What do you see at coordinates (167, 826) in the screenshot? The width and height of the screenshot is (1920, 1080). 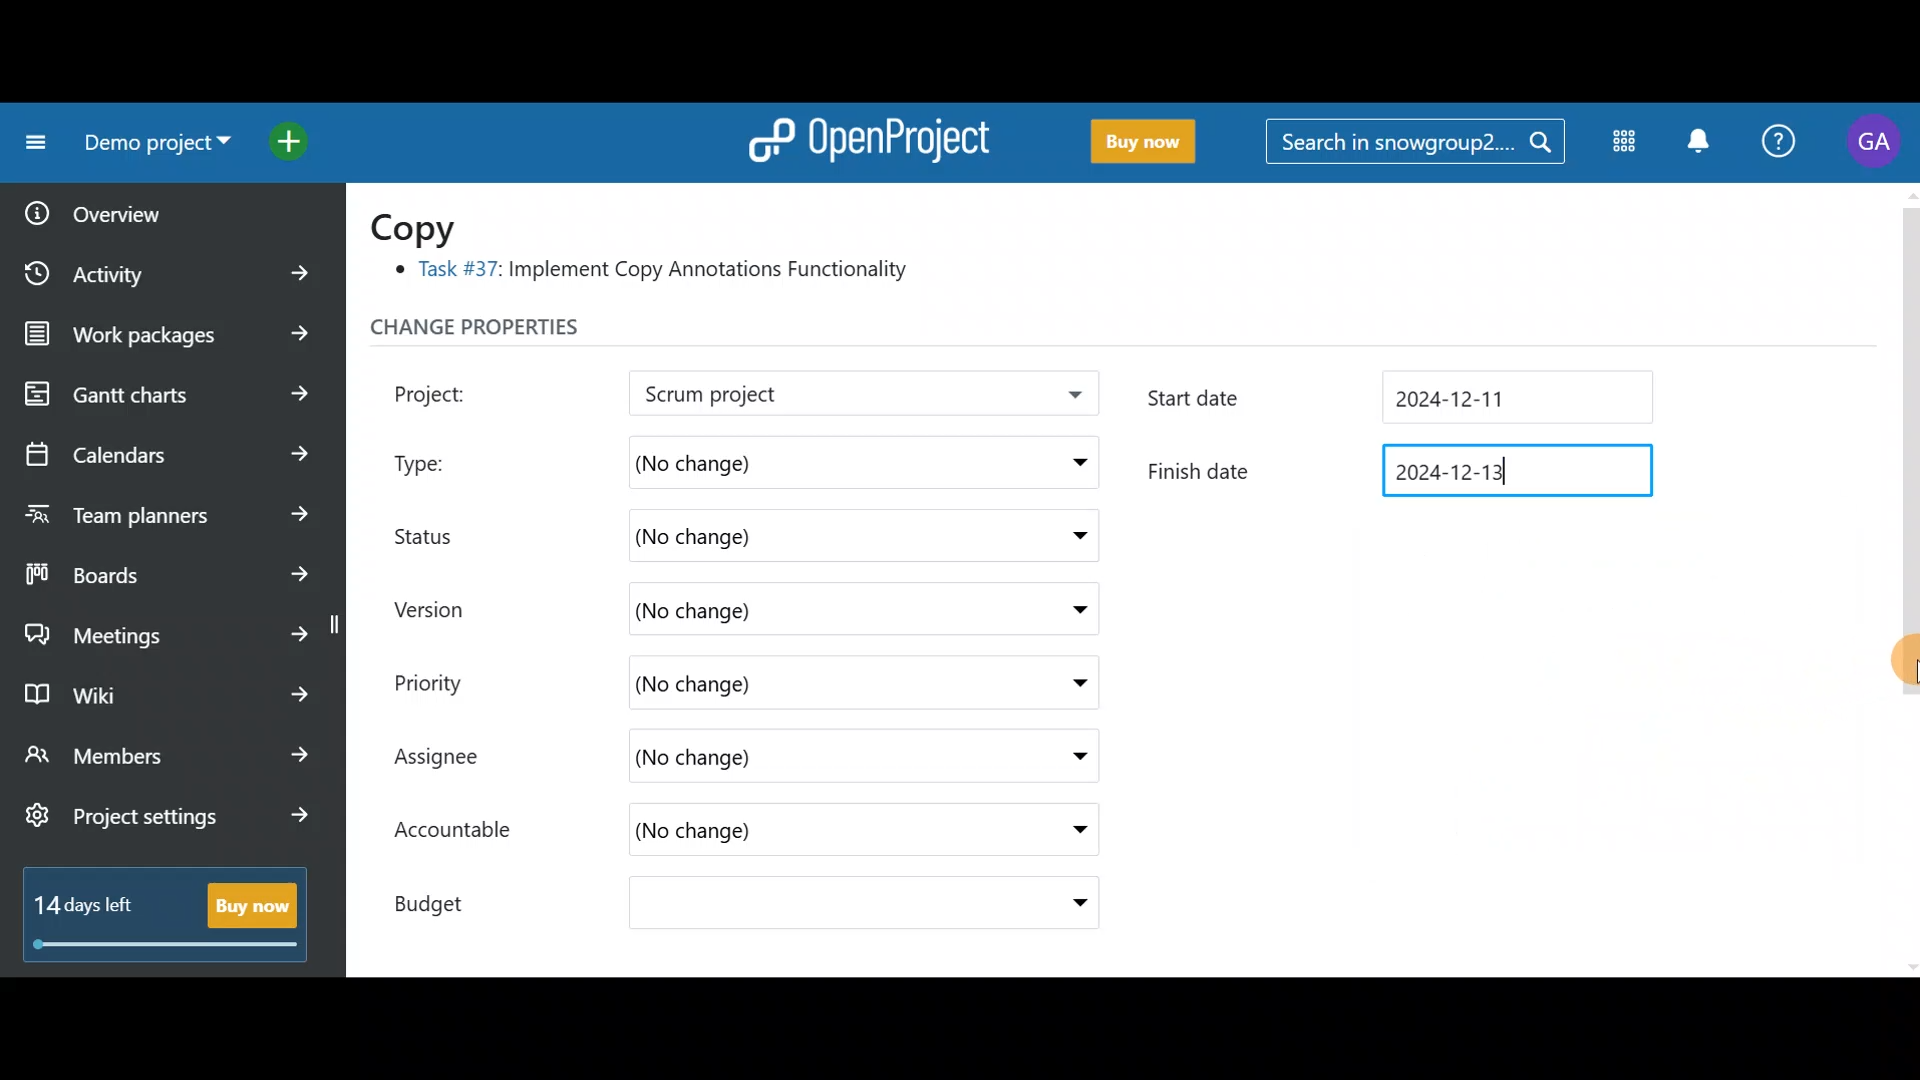 I see `Project settings` at bounding box center [167, 826].